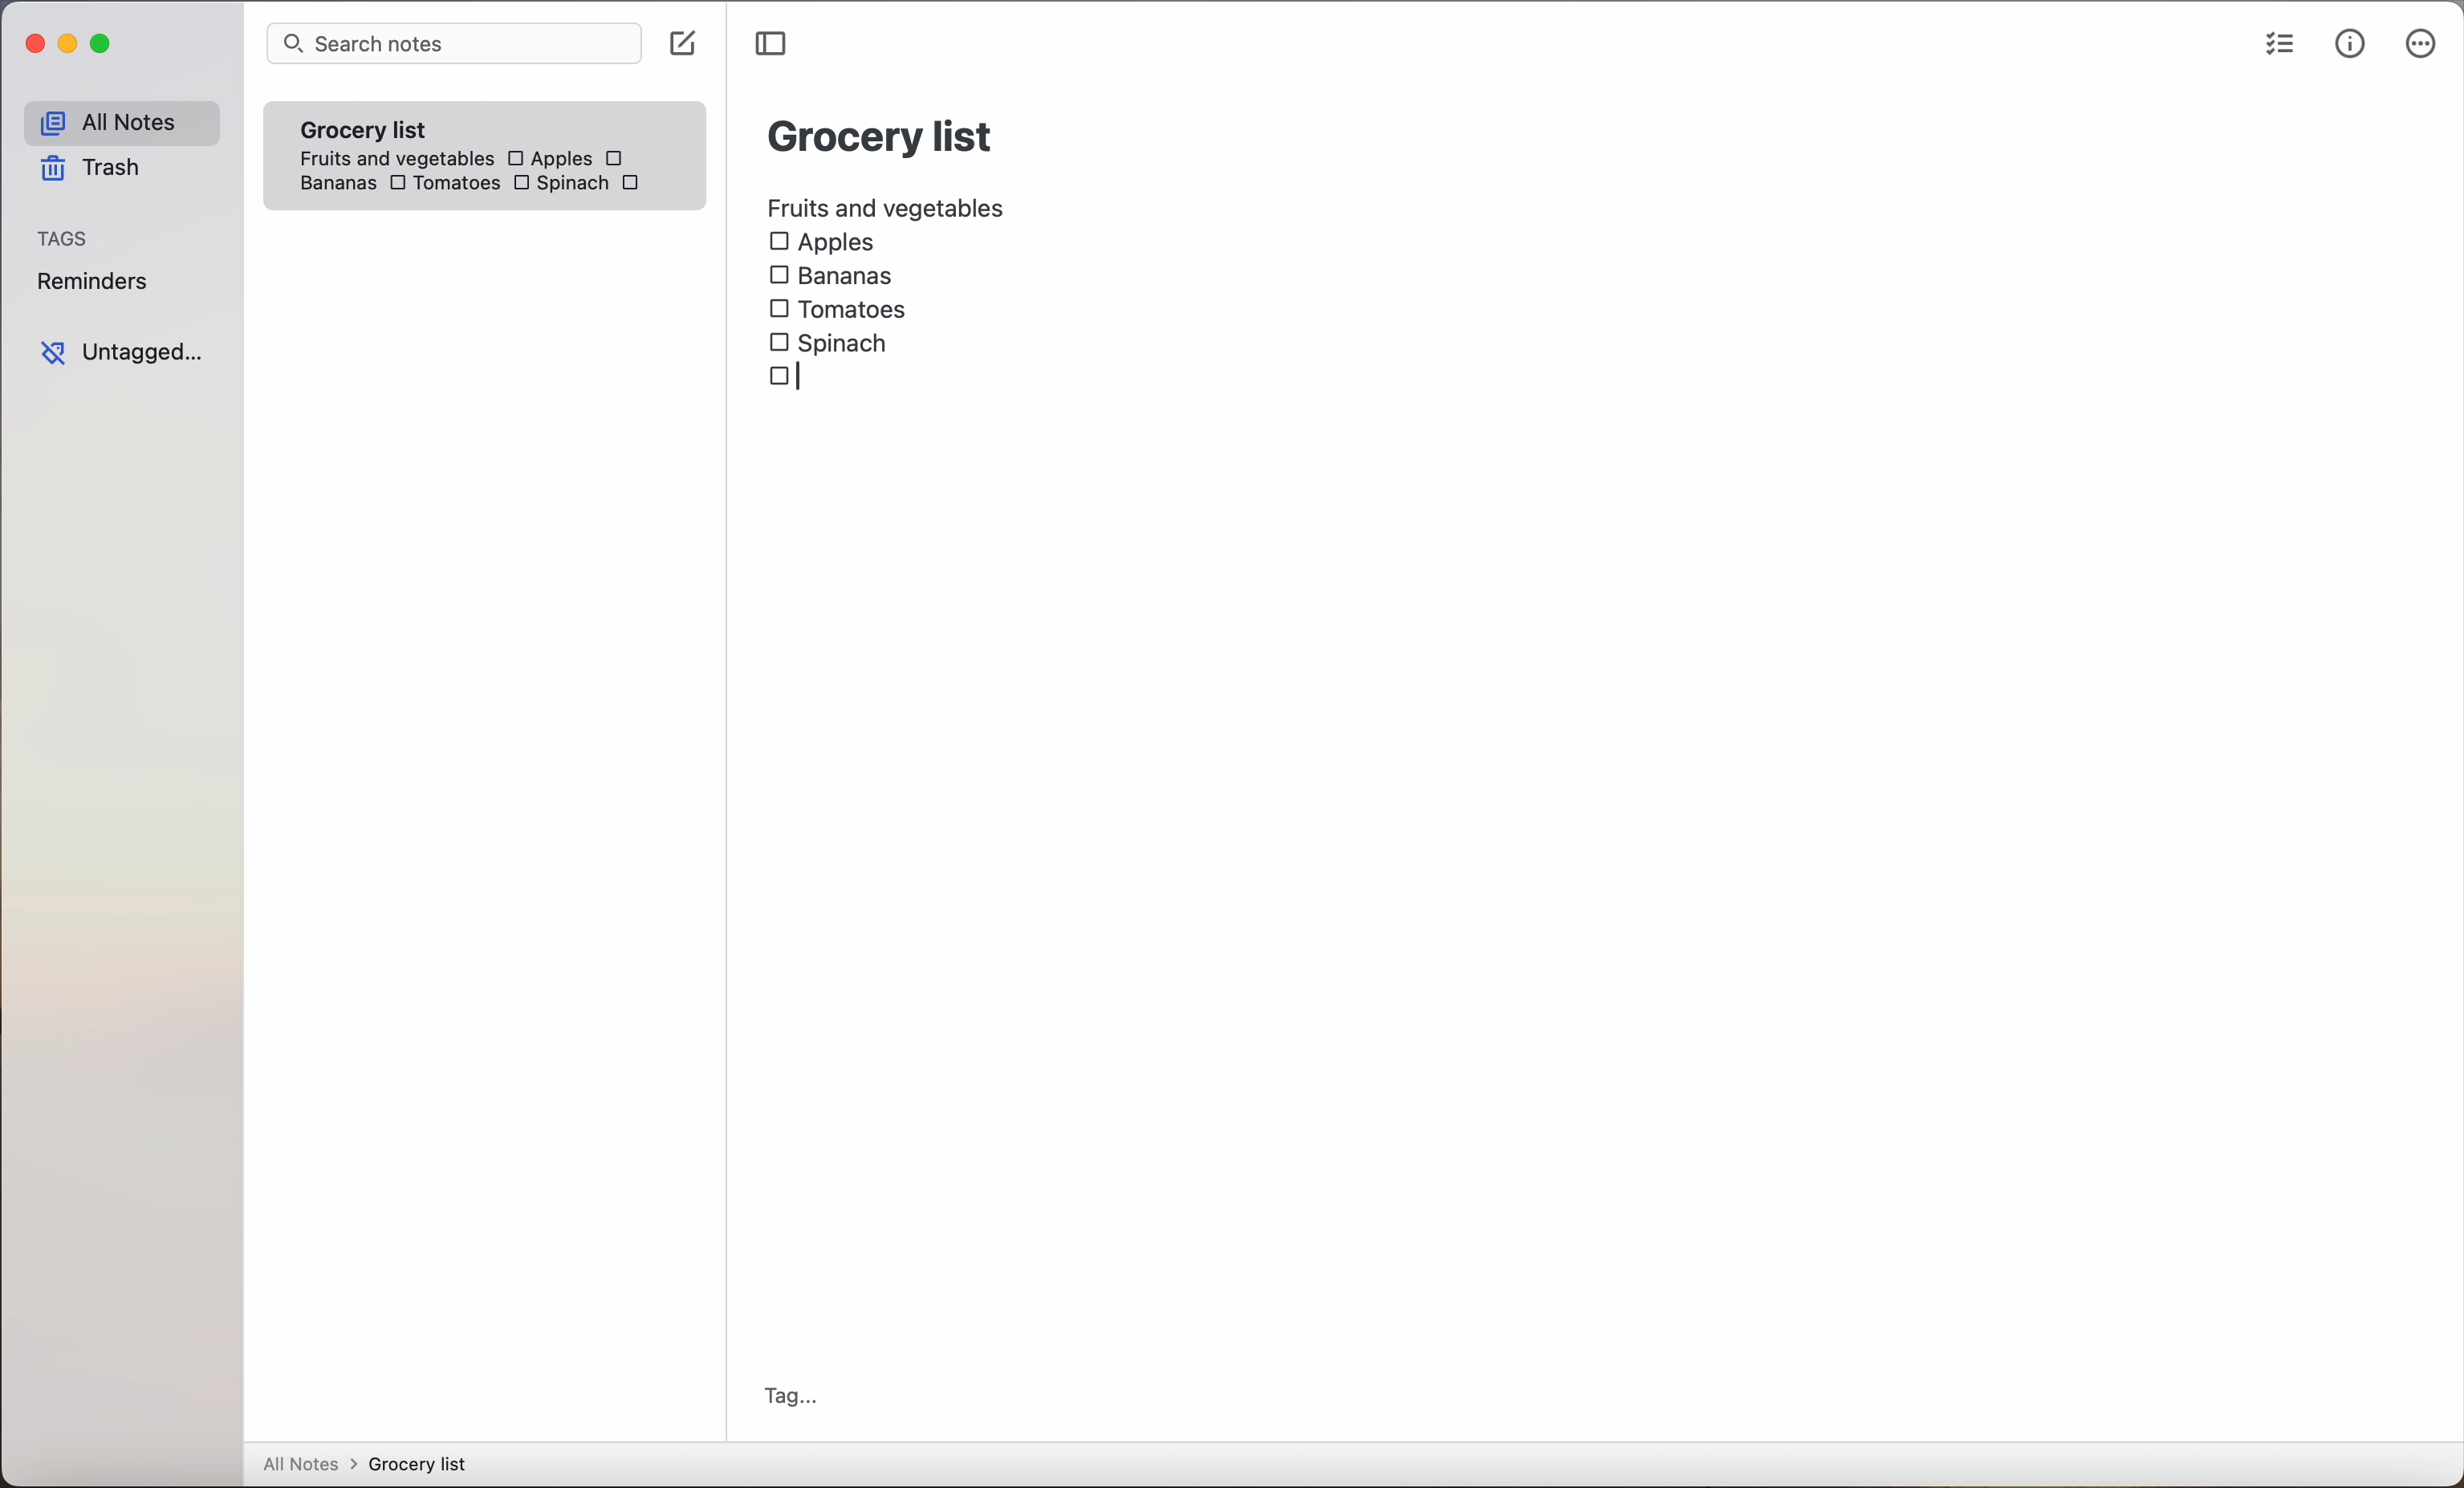 This screenshot has height=1488, width=2464. Describe the element at coordinates (106, 46) in the screenshot. I see `maximize Simplenote` at that location.